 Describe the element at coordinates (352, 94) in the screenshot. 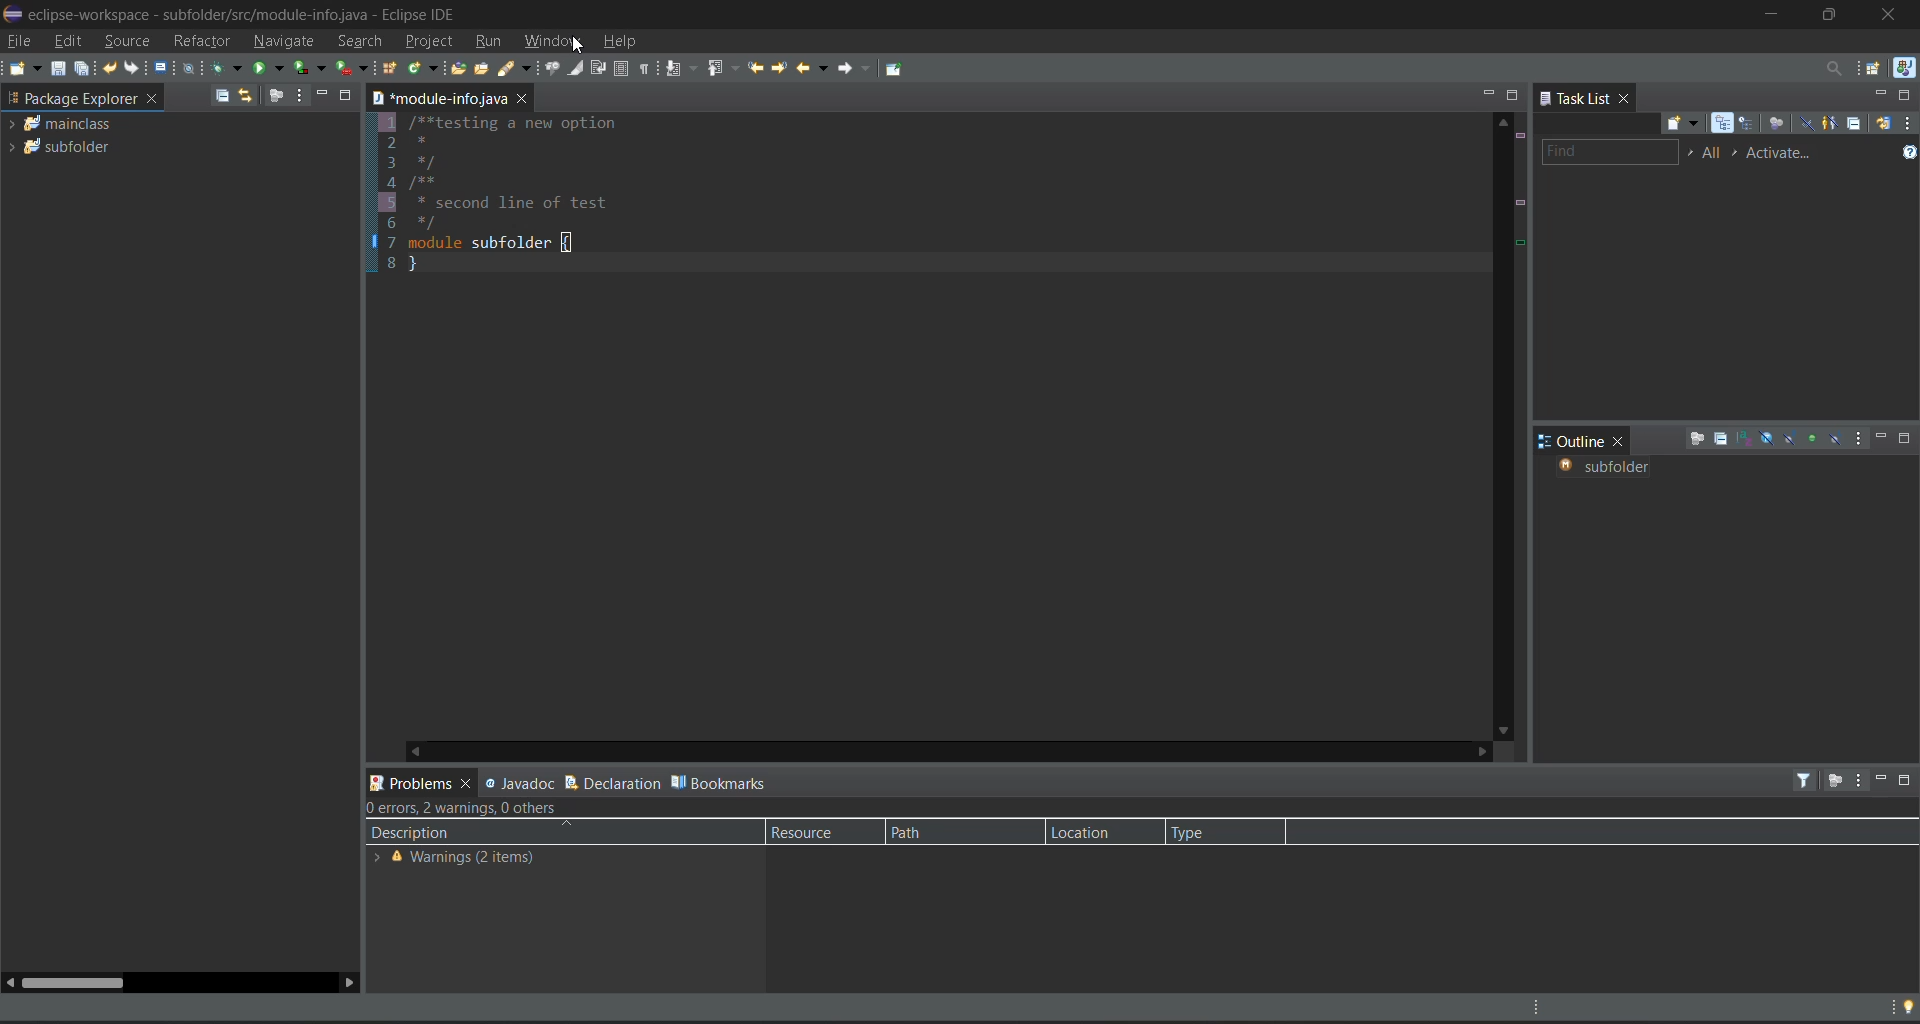

I see `maximize` at that location.